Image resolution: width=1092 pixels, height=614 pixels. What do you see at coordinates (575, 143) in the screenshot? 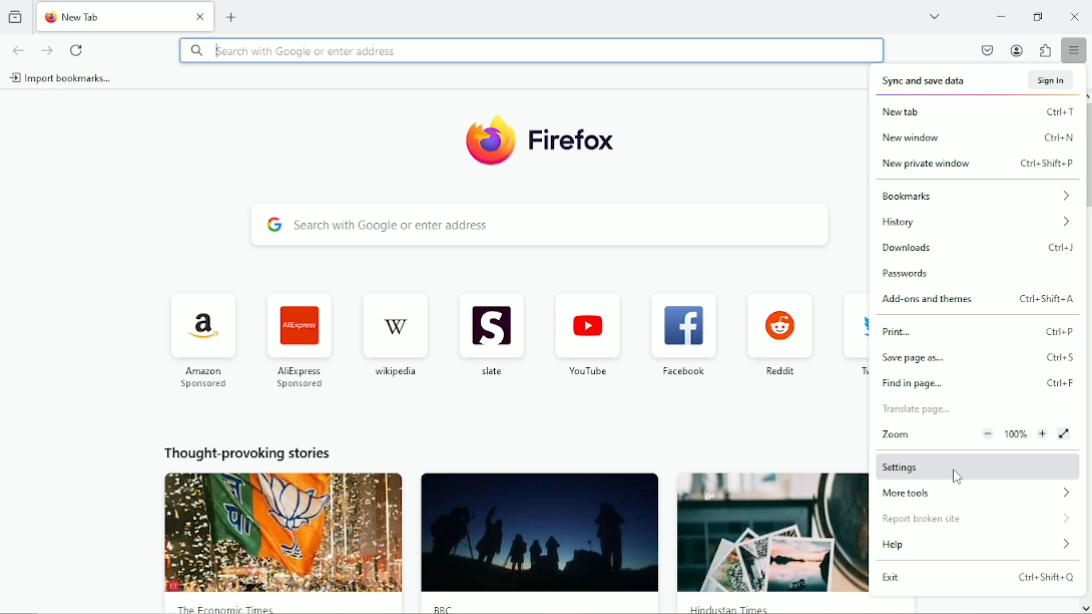
I see `Firefox` at bounding box center [575, 143].